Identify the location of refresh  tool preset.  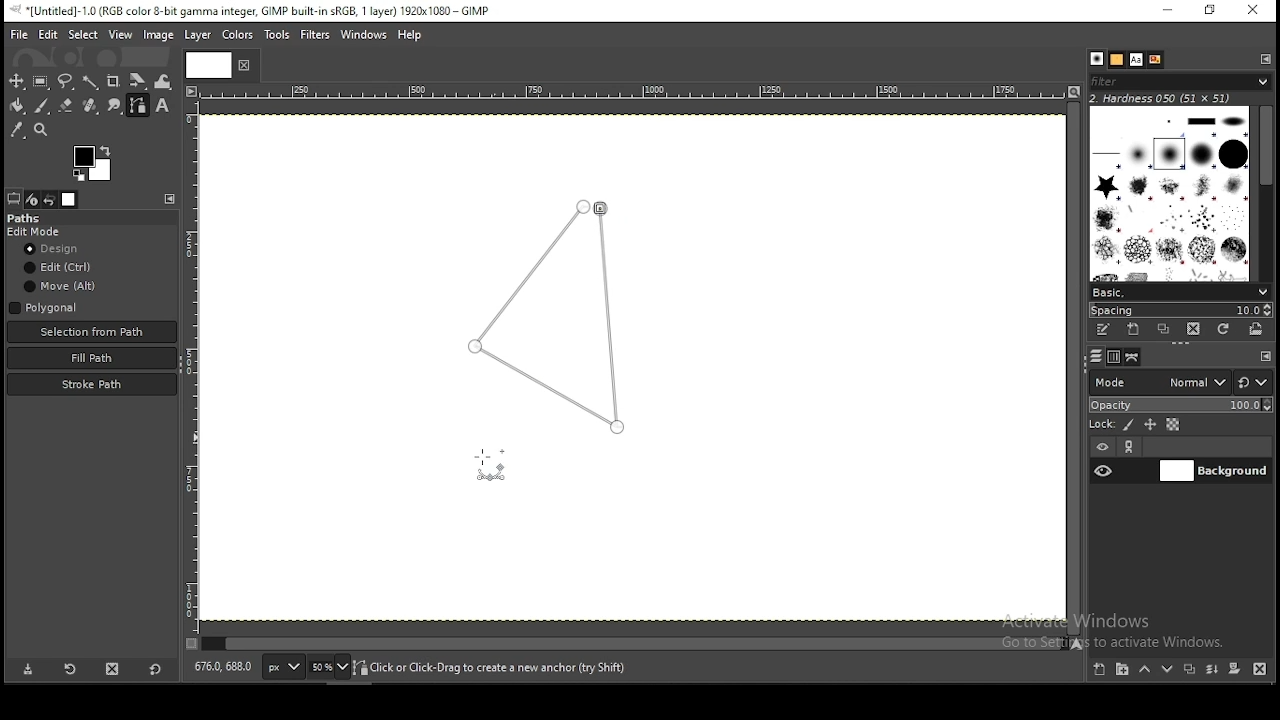
(69, 671).